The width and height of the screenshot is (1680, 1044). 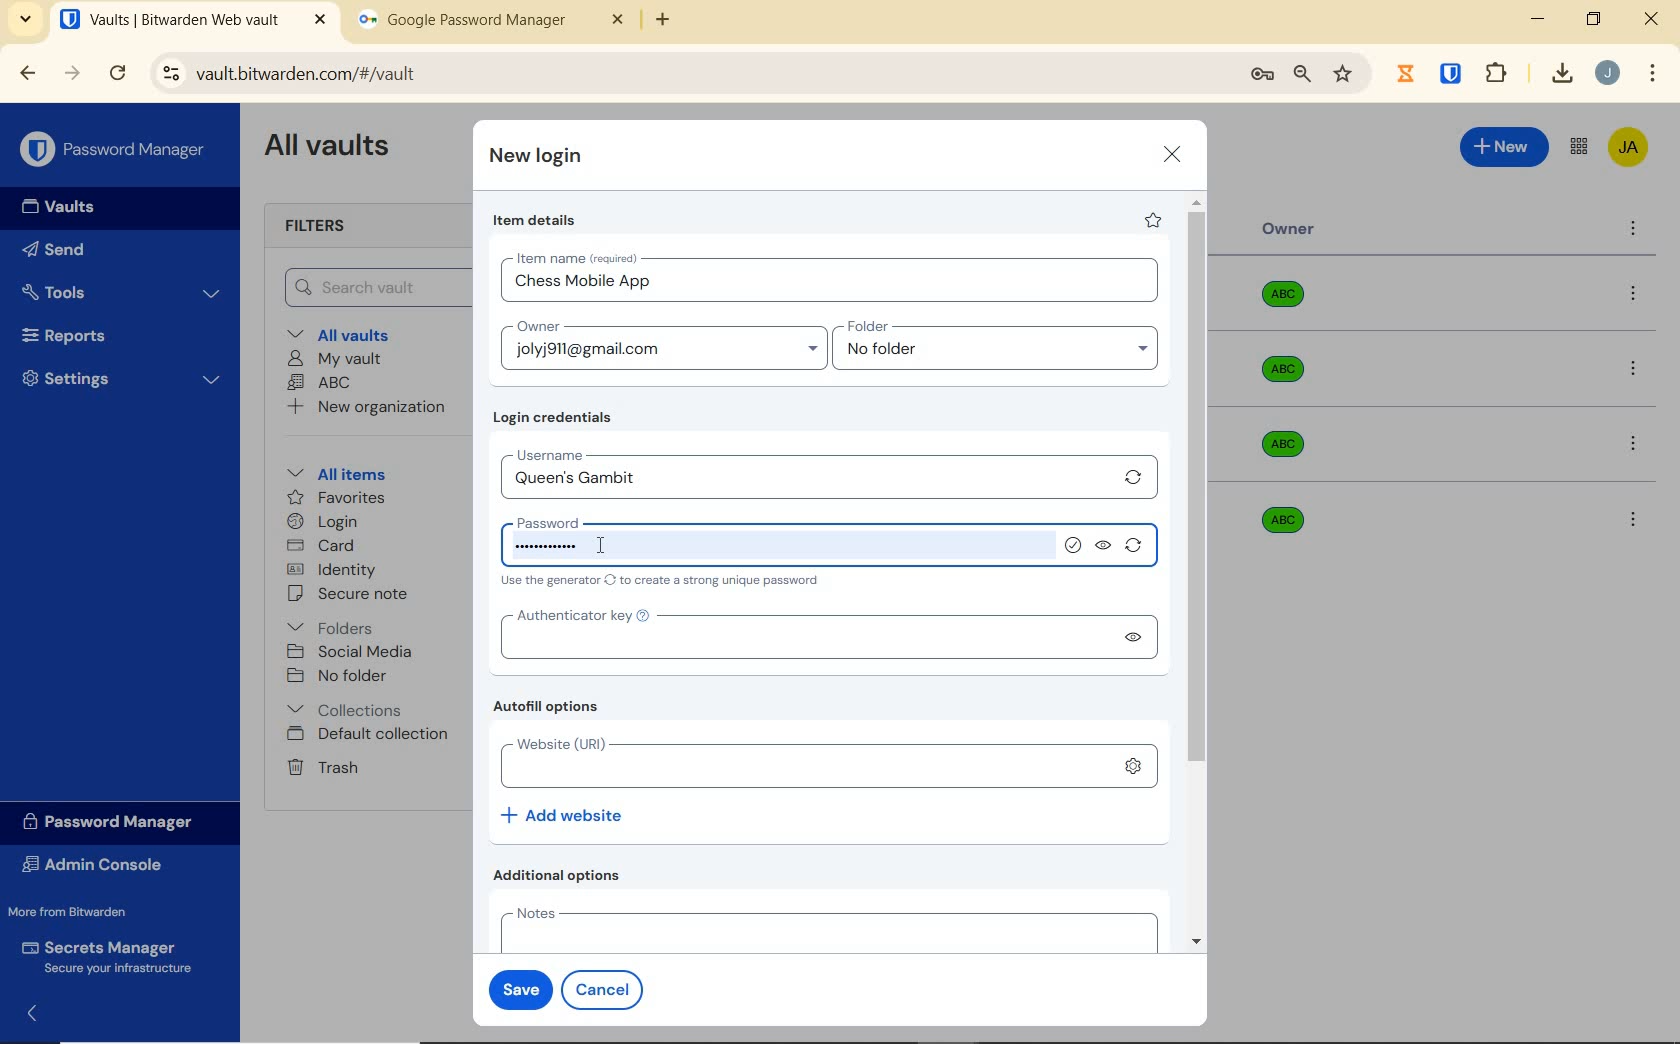 I want to click on toggle between admin console and password manager, so click(x=1577, y=148).